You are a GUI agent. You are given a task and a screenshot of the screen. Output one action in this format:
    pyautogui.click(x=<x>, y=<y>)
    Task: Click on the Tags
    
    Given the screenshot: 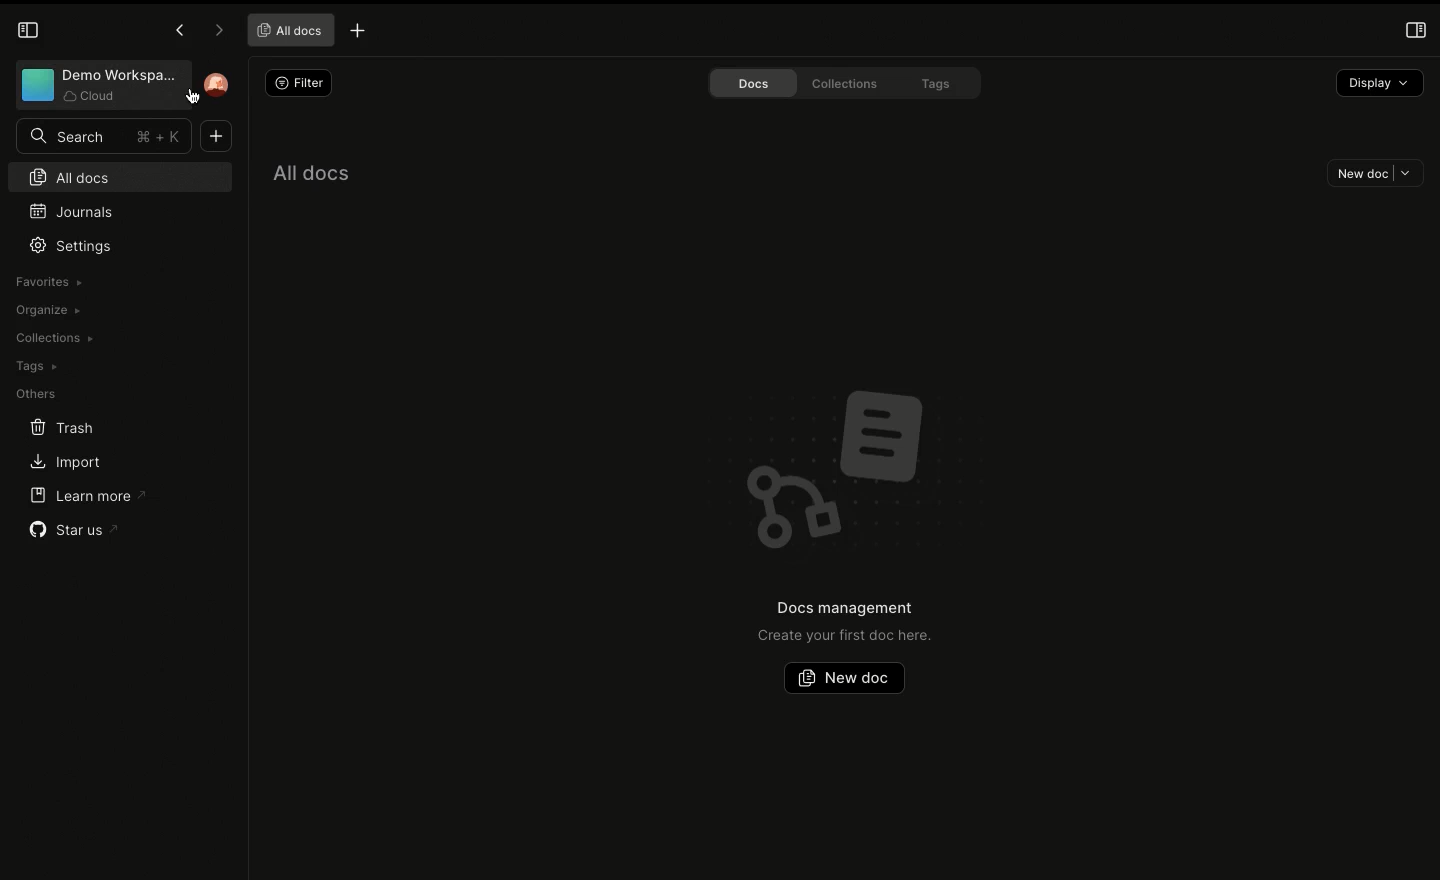 What is the action you would take?
    pyautogui.click(x=36, y=366)
    